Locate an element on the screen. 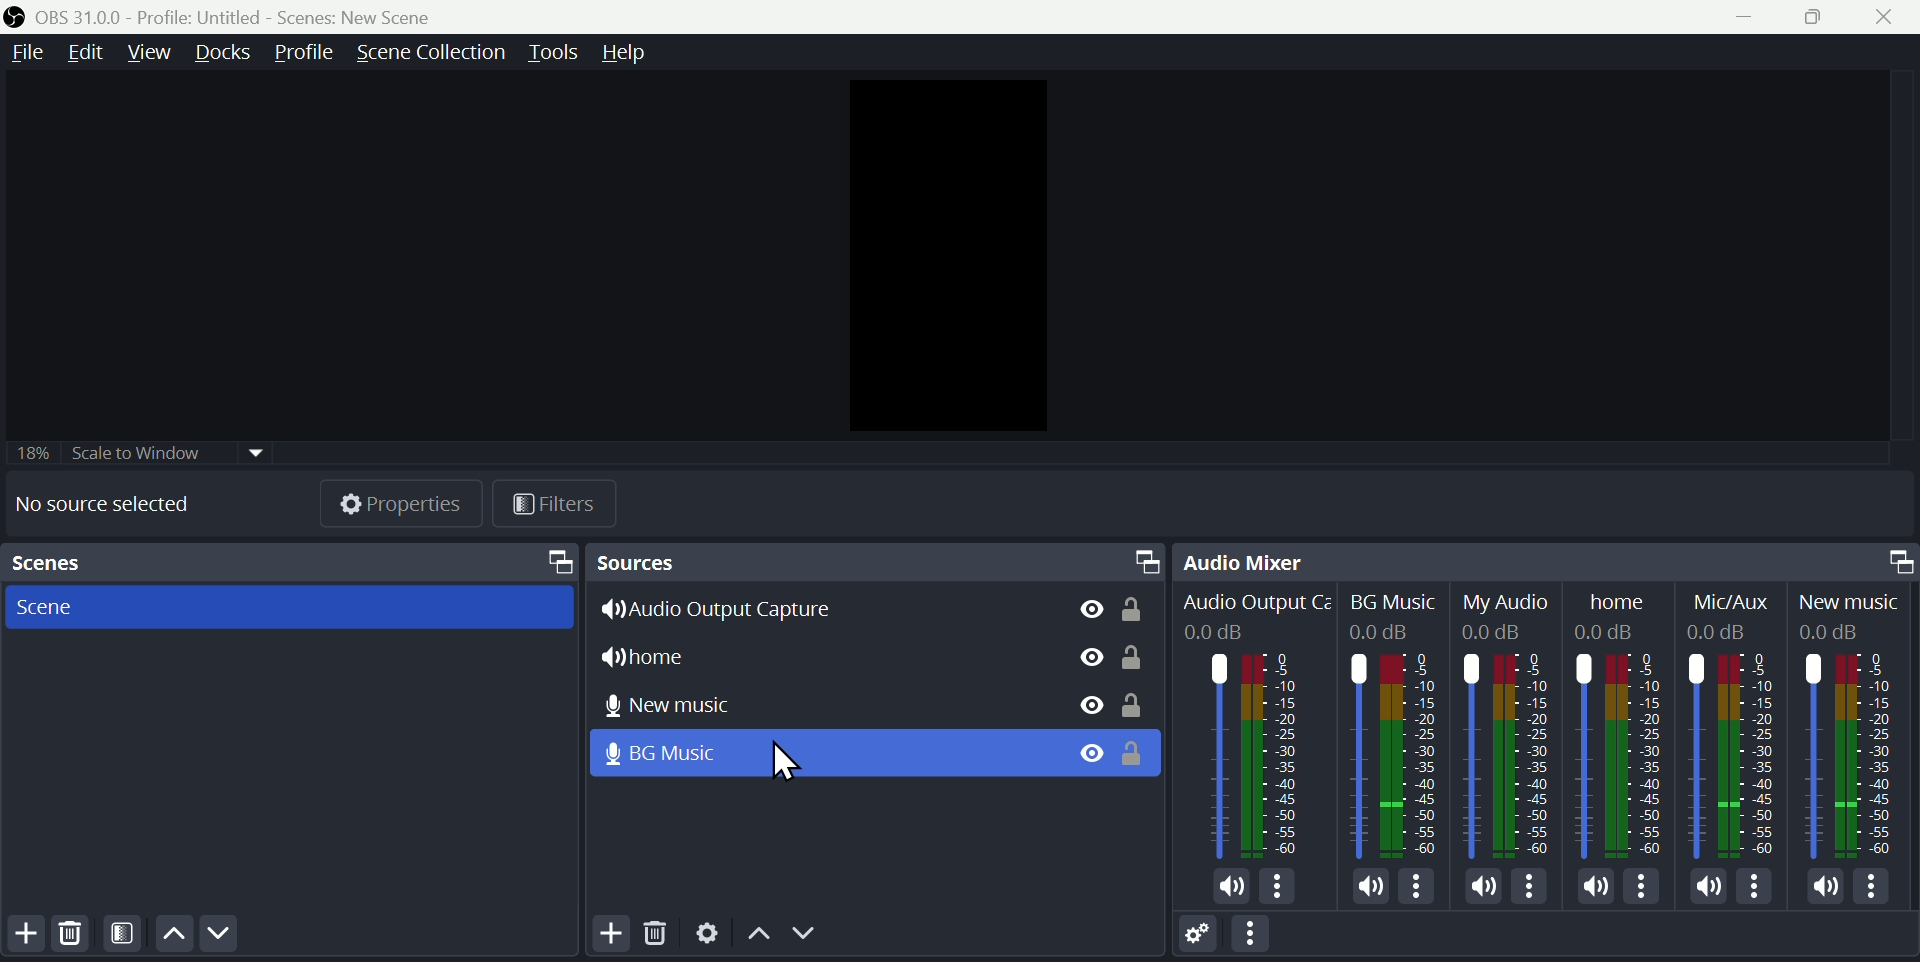 This screenshot has width=1920, height=962. More is located at coordinates (1282, 888).